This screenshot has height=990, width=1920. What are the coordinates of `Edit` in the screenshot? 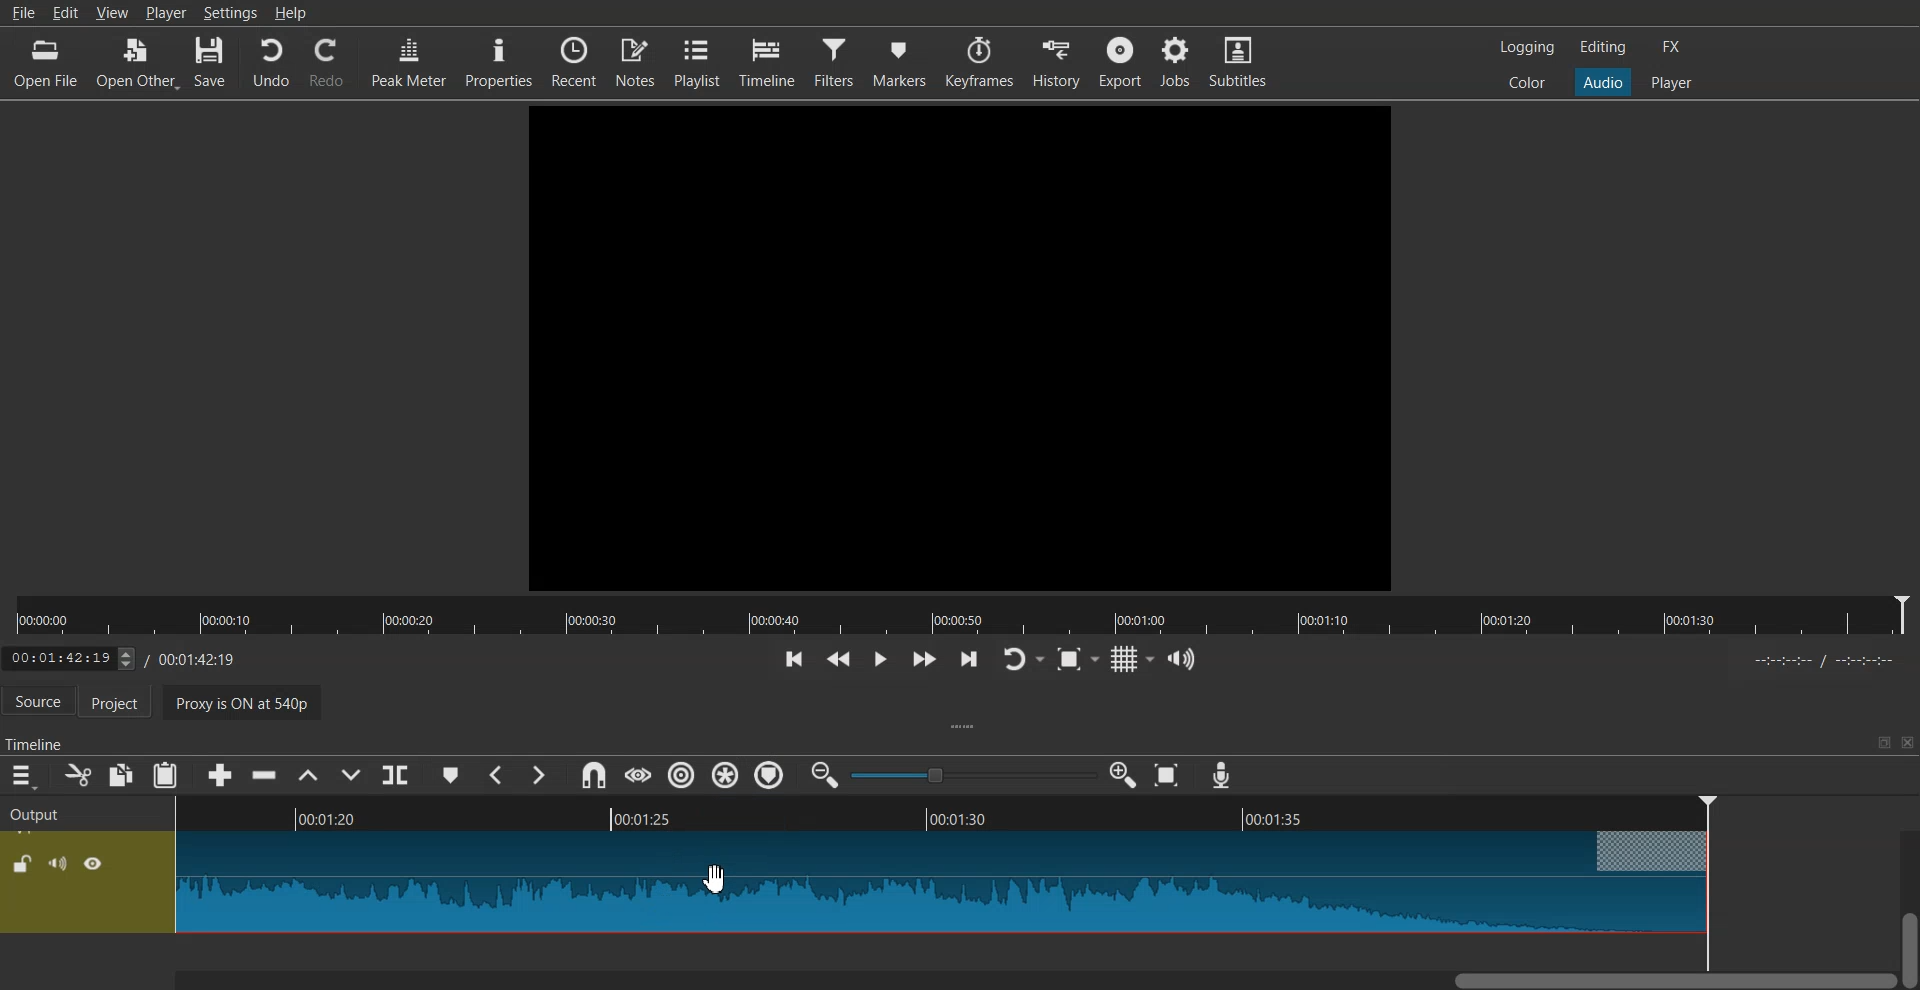 It's located at (66, 14).